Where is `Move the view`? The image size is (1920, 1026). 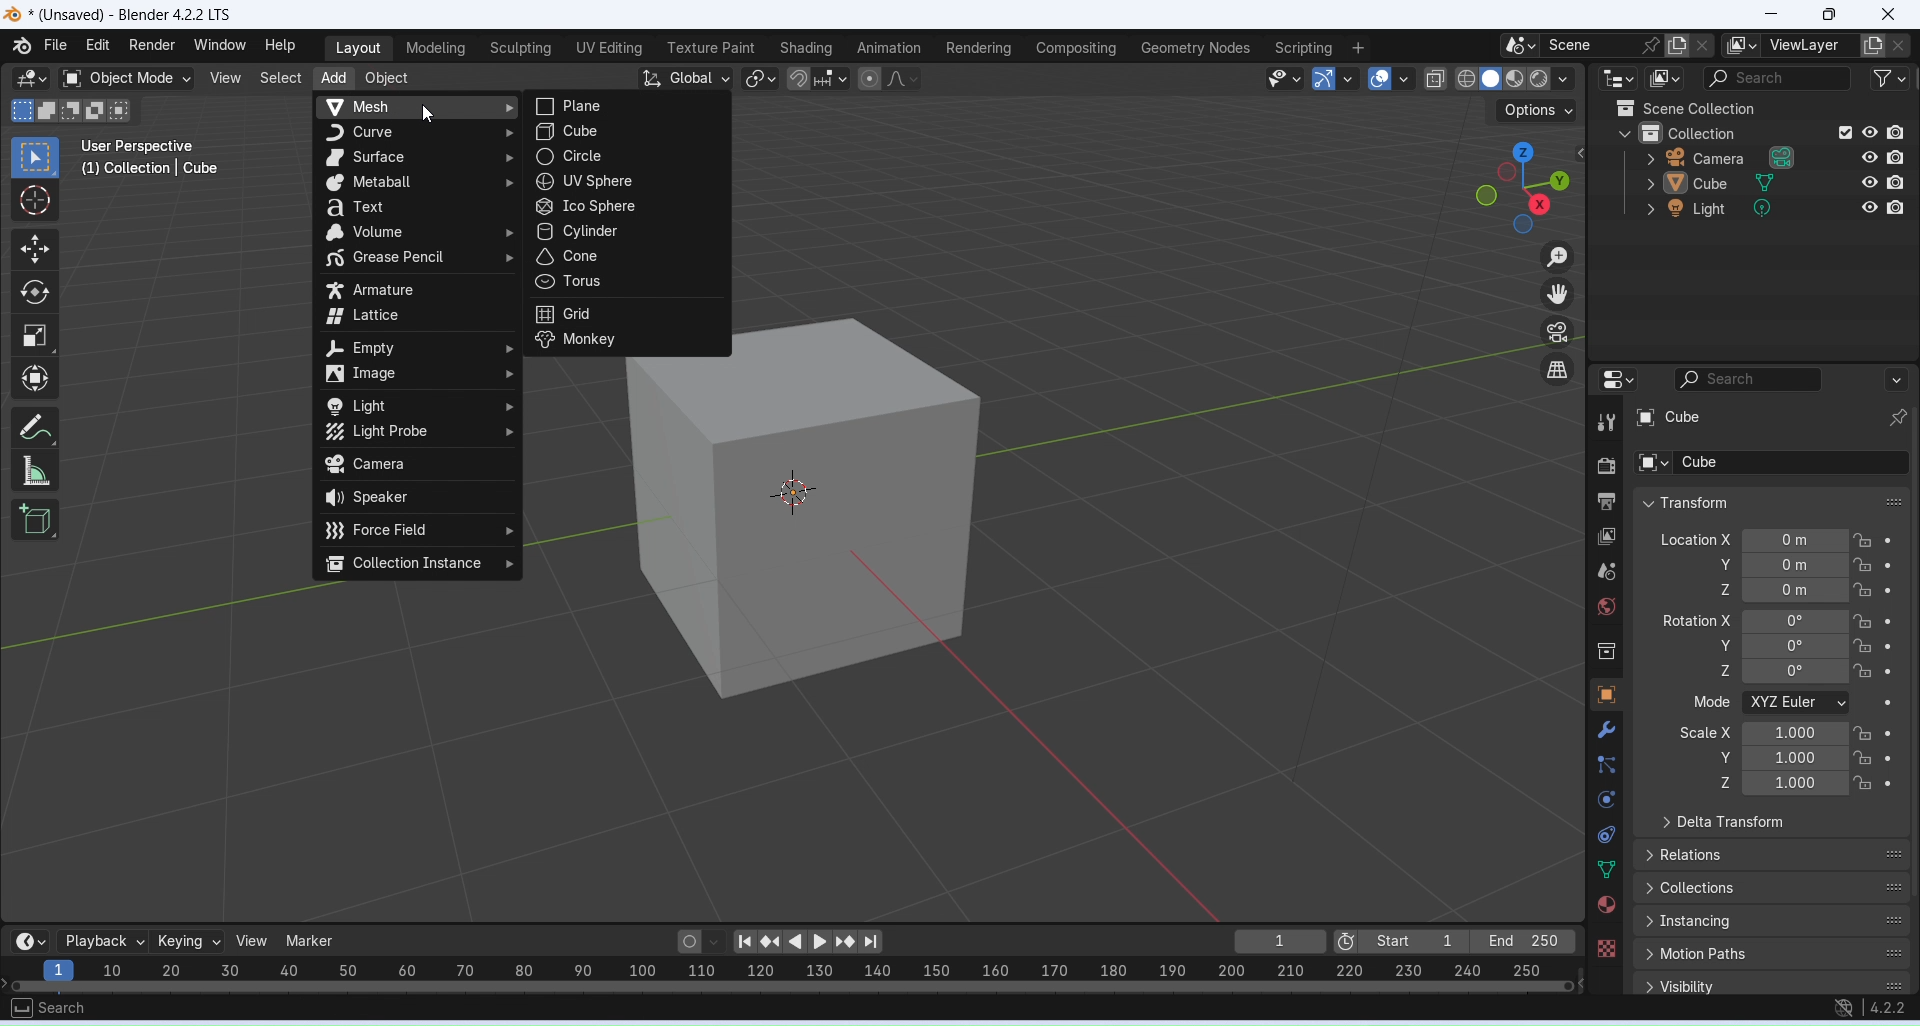 Move the view is located at coordinates (1561, 295).